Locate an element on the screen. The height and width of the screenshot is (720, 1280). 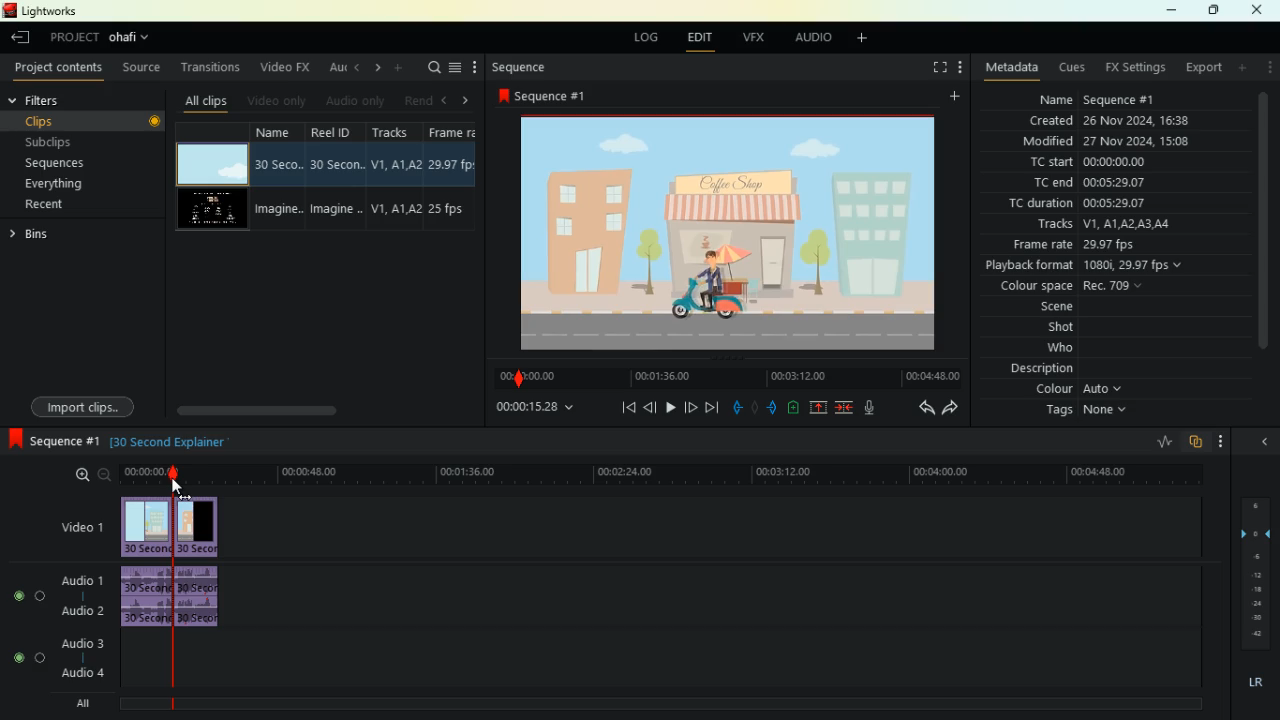
playback format is located at coordinates (1029, 266).